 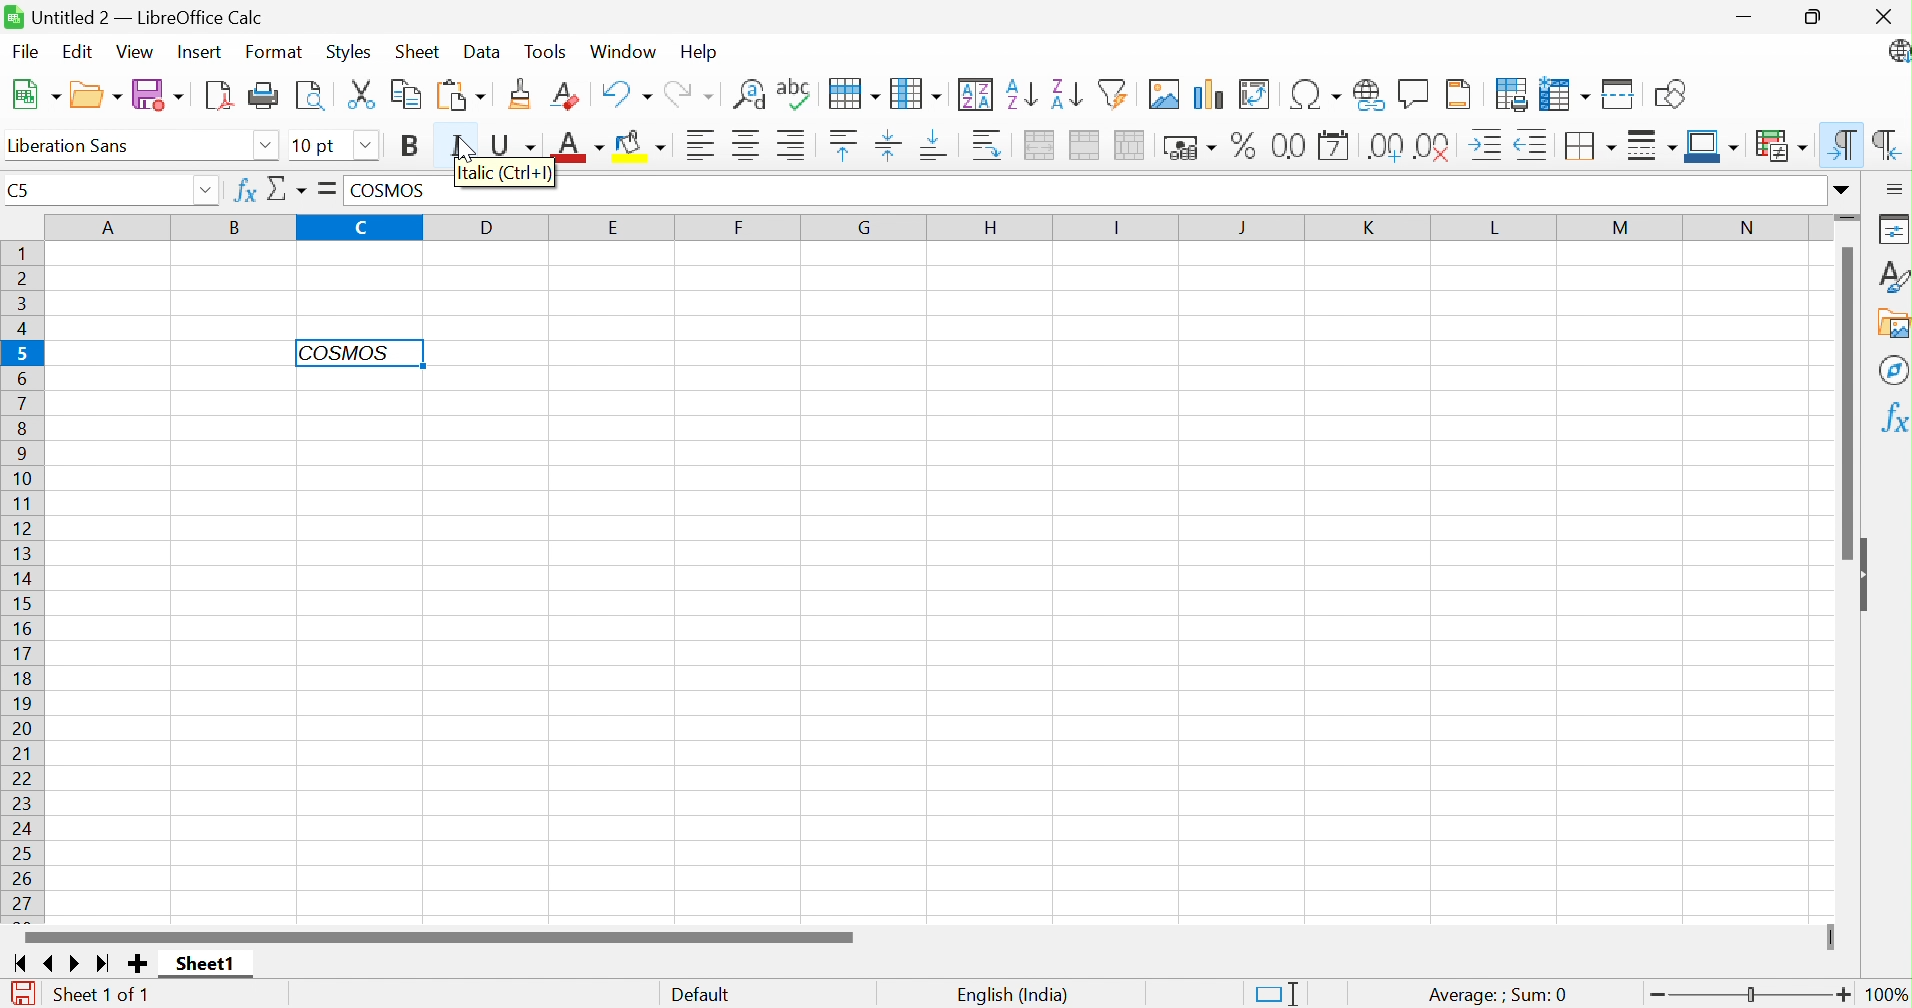 What do you see at coordinates (209, 189) in the screenshot?
I see `Drop down` at bounding box center [209, 189].